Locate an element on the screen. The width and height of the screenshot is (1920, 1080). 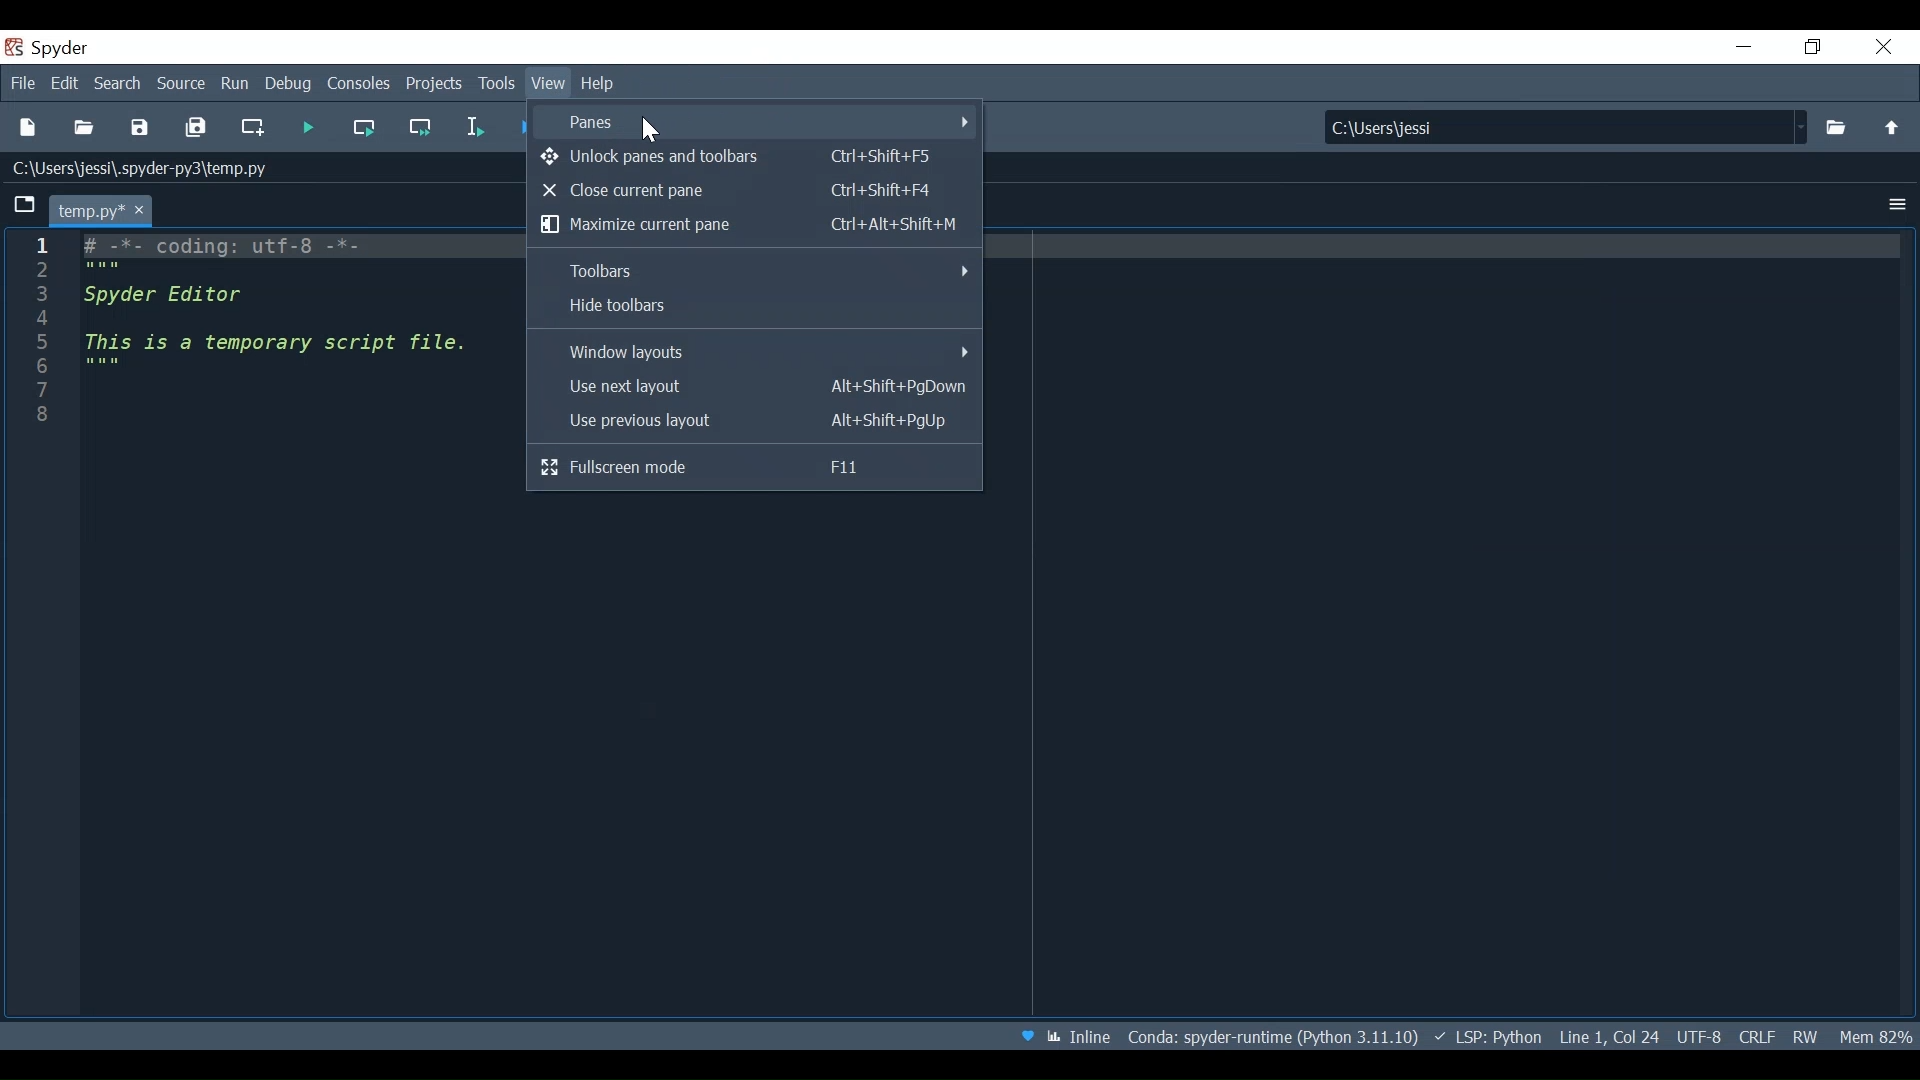
Run selection or current line is located at coordinates (473, 127).